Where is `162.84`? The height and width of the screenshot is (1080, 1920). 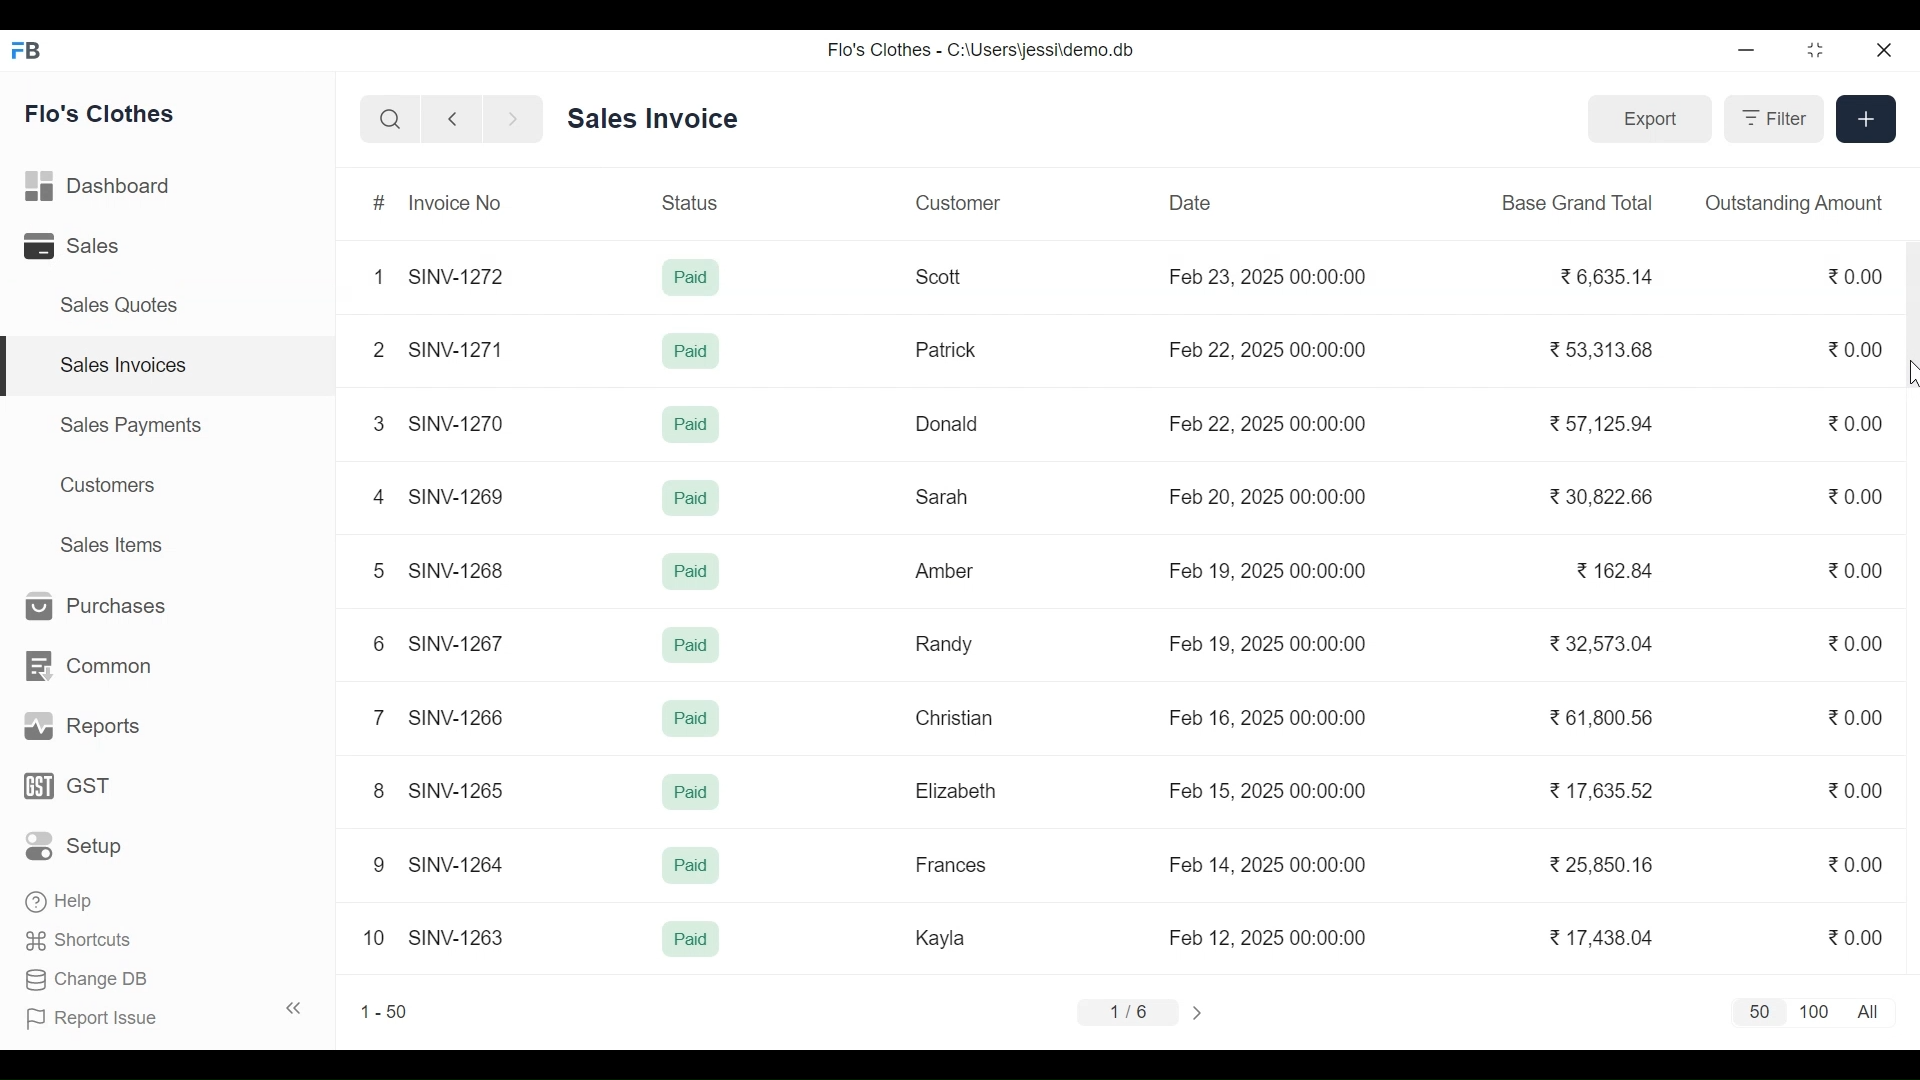
162.84 is located at coordinates (1614, 570).